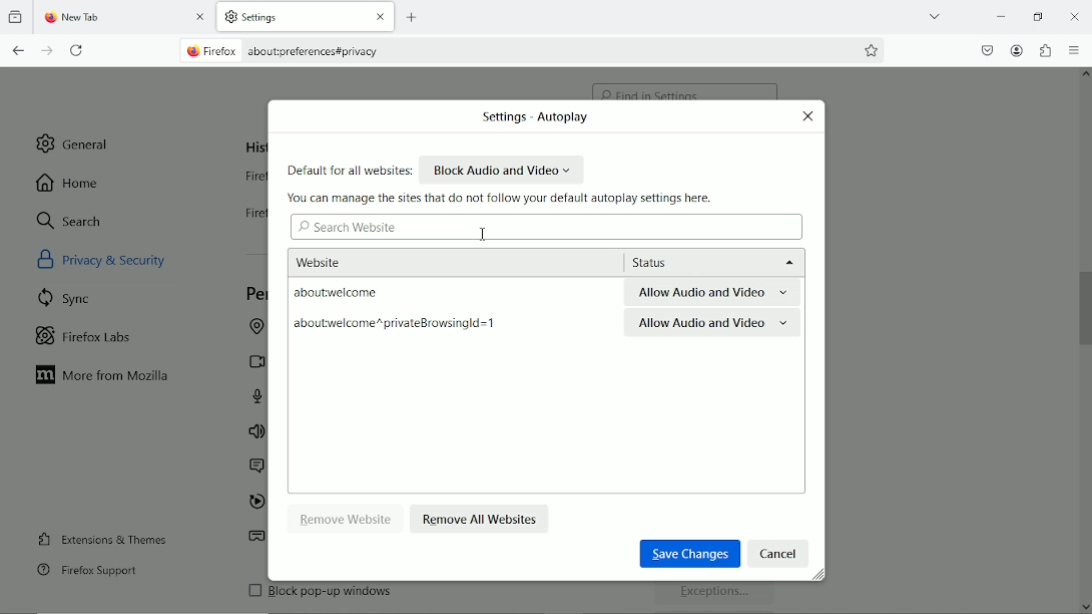 This screenshot has width=1092, height=614. What do you see at coordinates (87, 571) in the screenshot?
I see `firefox support` at bounding box center [87, 571].